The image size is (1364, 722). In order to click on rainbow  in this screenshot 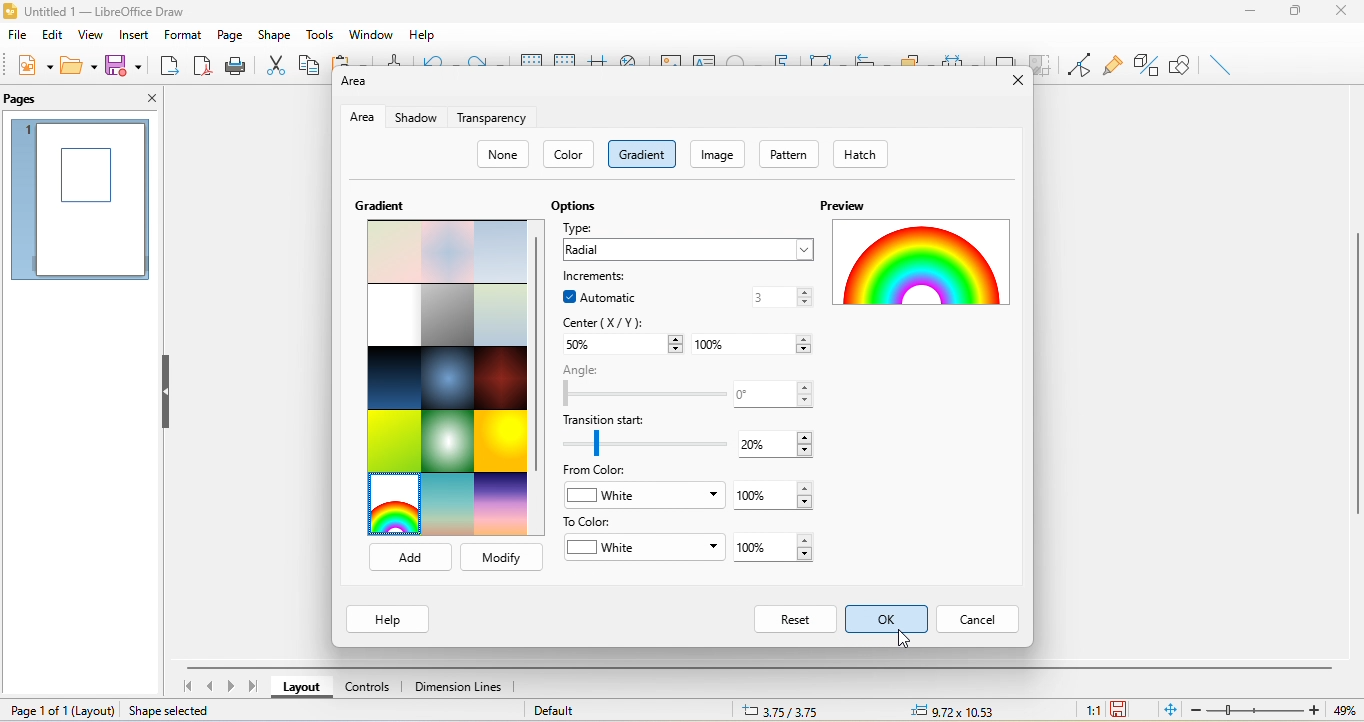, I will do `click(392, 506)`.